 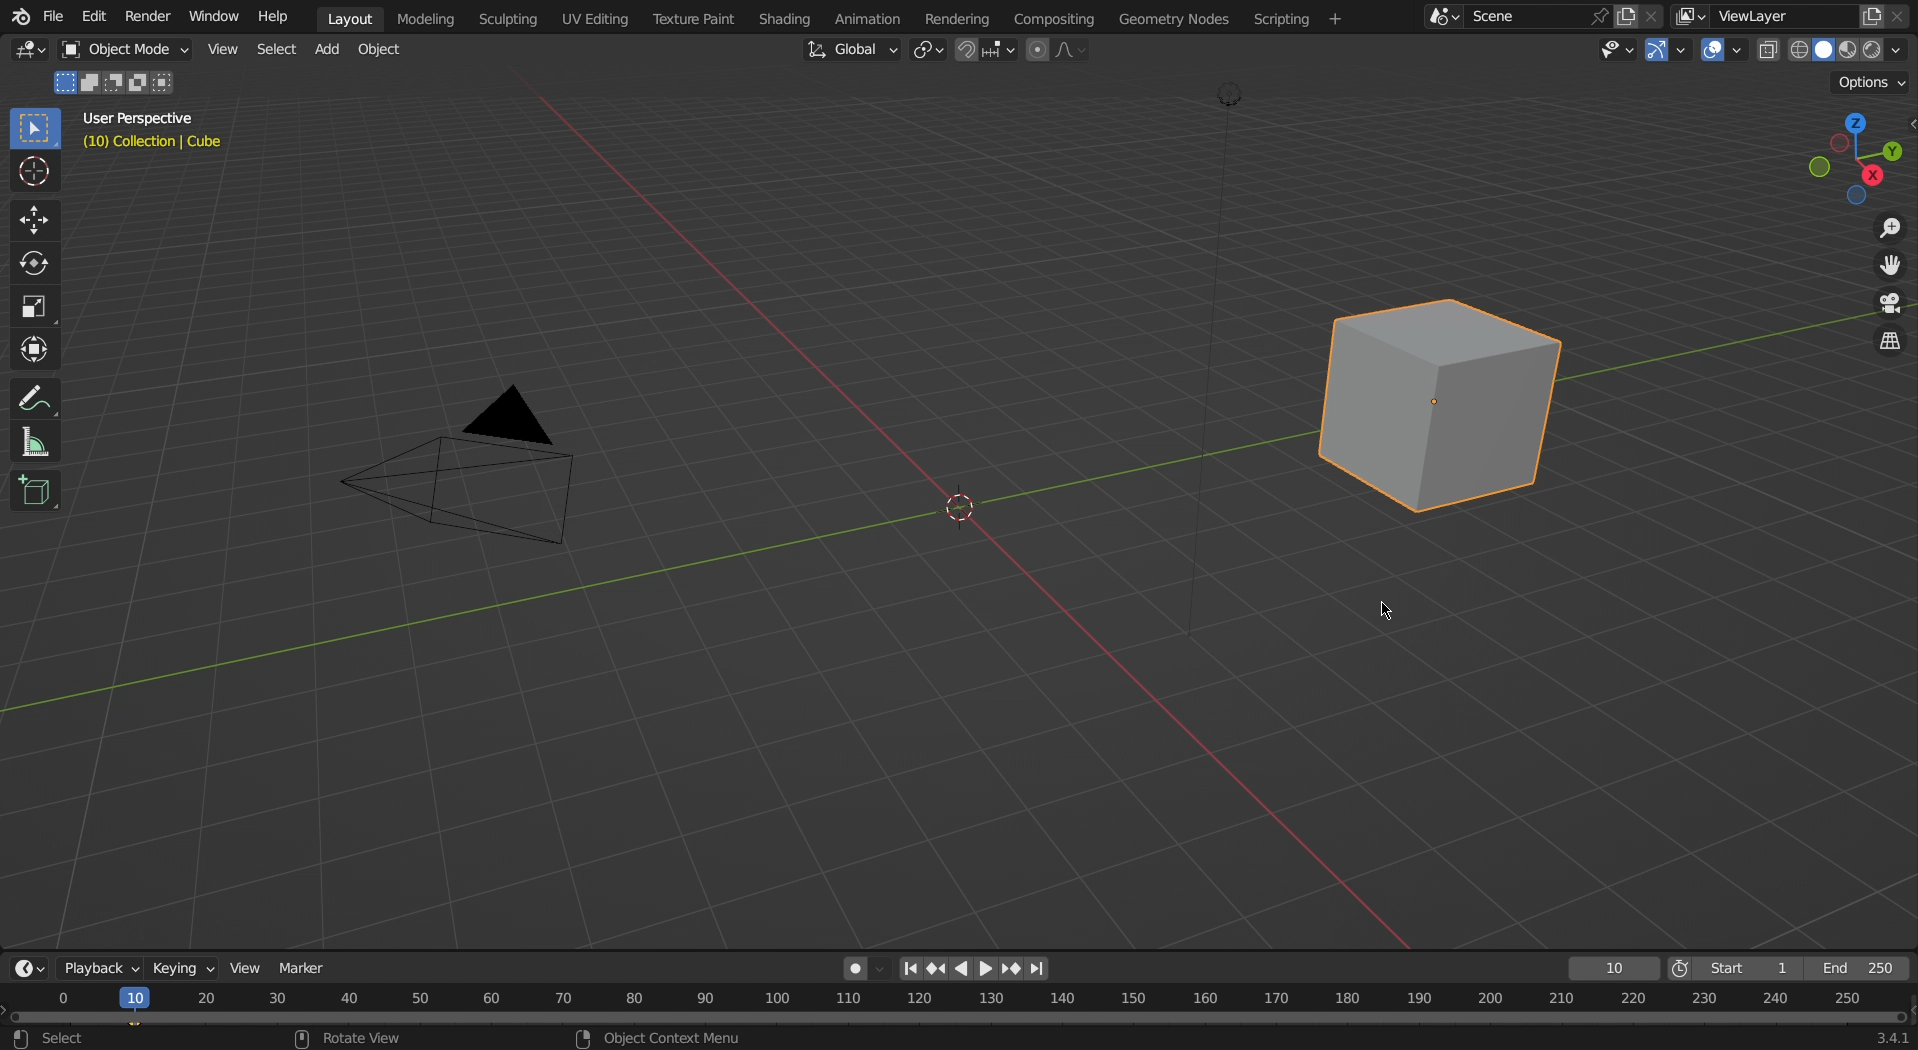 What do you see at coordinates (885, 16) in the screenshot?
I see `Animation` at bounding box center [885, 16].